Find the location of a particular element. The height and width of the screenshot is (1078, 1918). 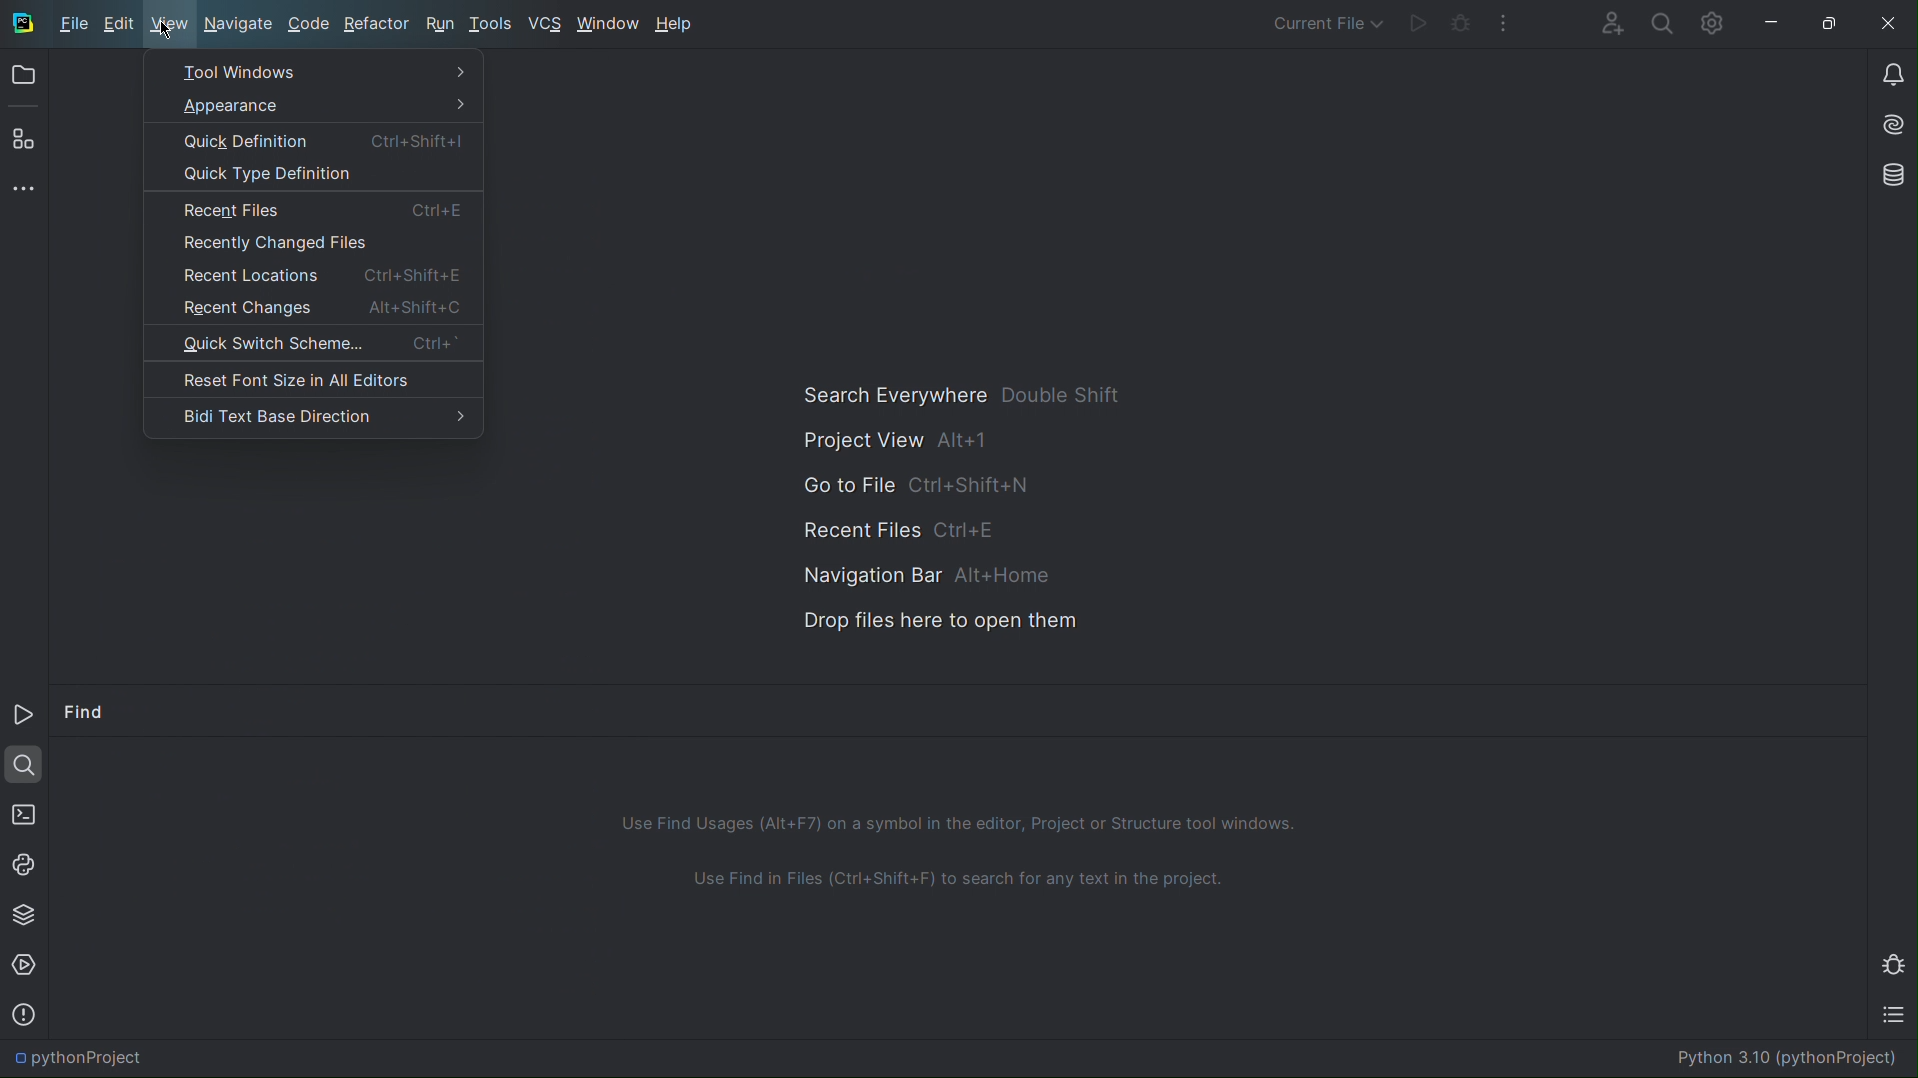

Window is located at coordinates (607, 25).